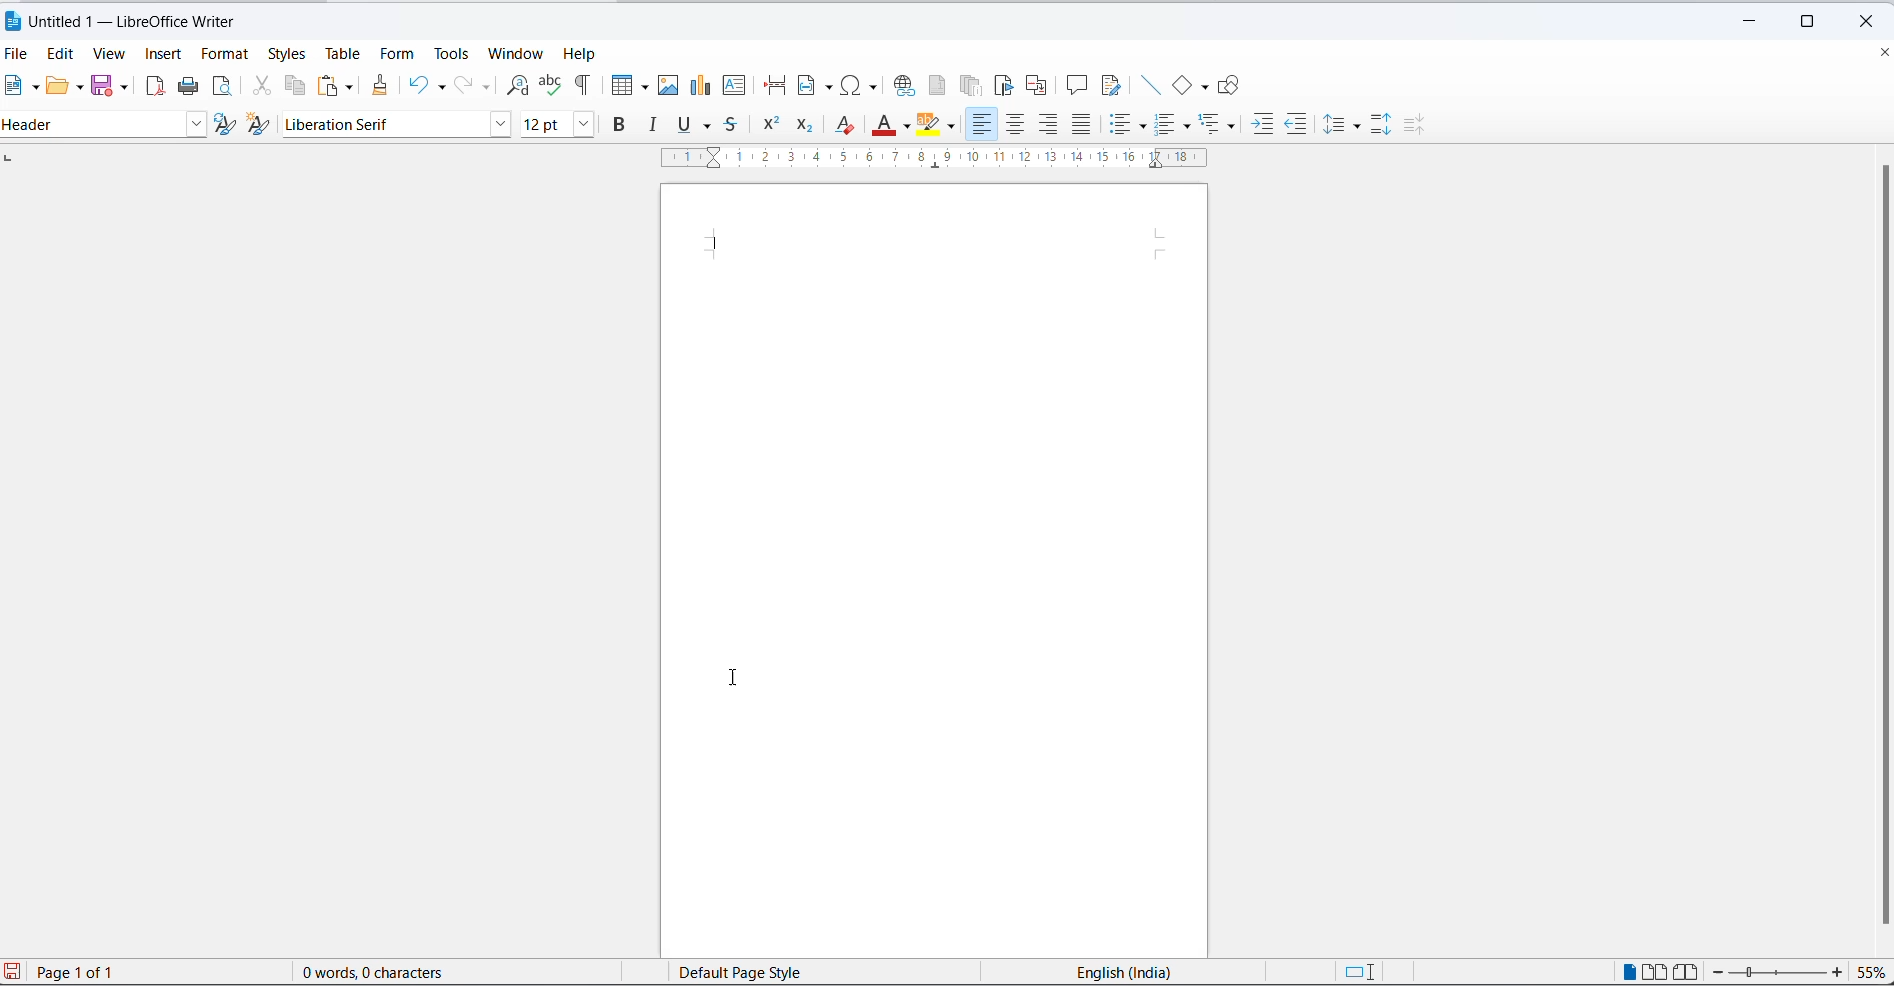 Image resolution: width=1894 pixels, height=986 pixels. What do you see at coordinates (910, 129) in the screenshot?
I see `font color options` at bounding box center [910, 129].